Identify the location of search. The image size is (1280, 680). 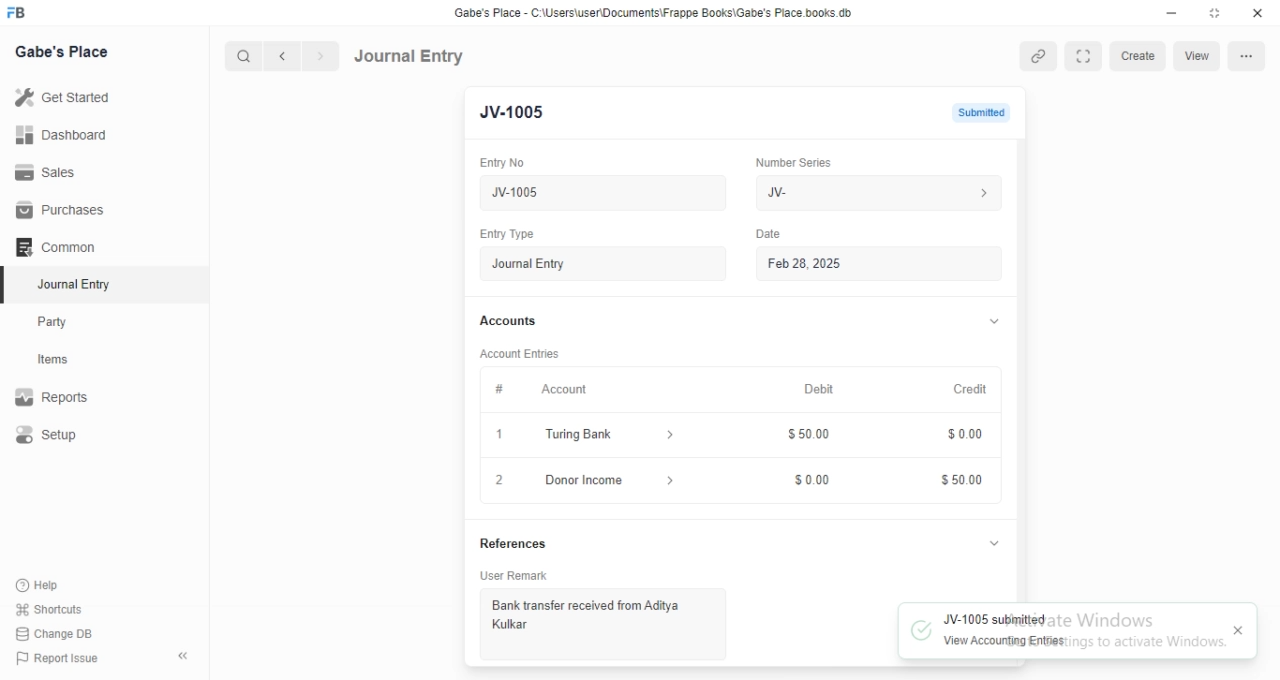
(245, 56).